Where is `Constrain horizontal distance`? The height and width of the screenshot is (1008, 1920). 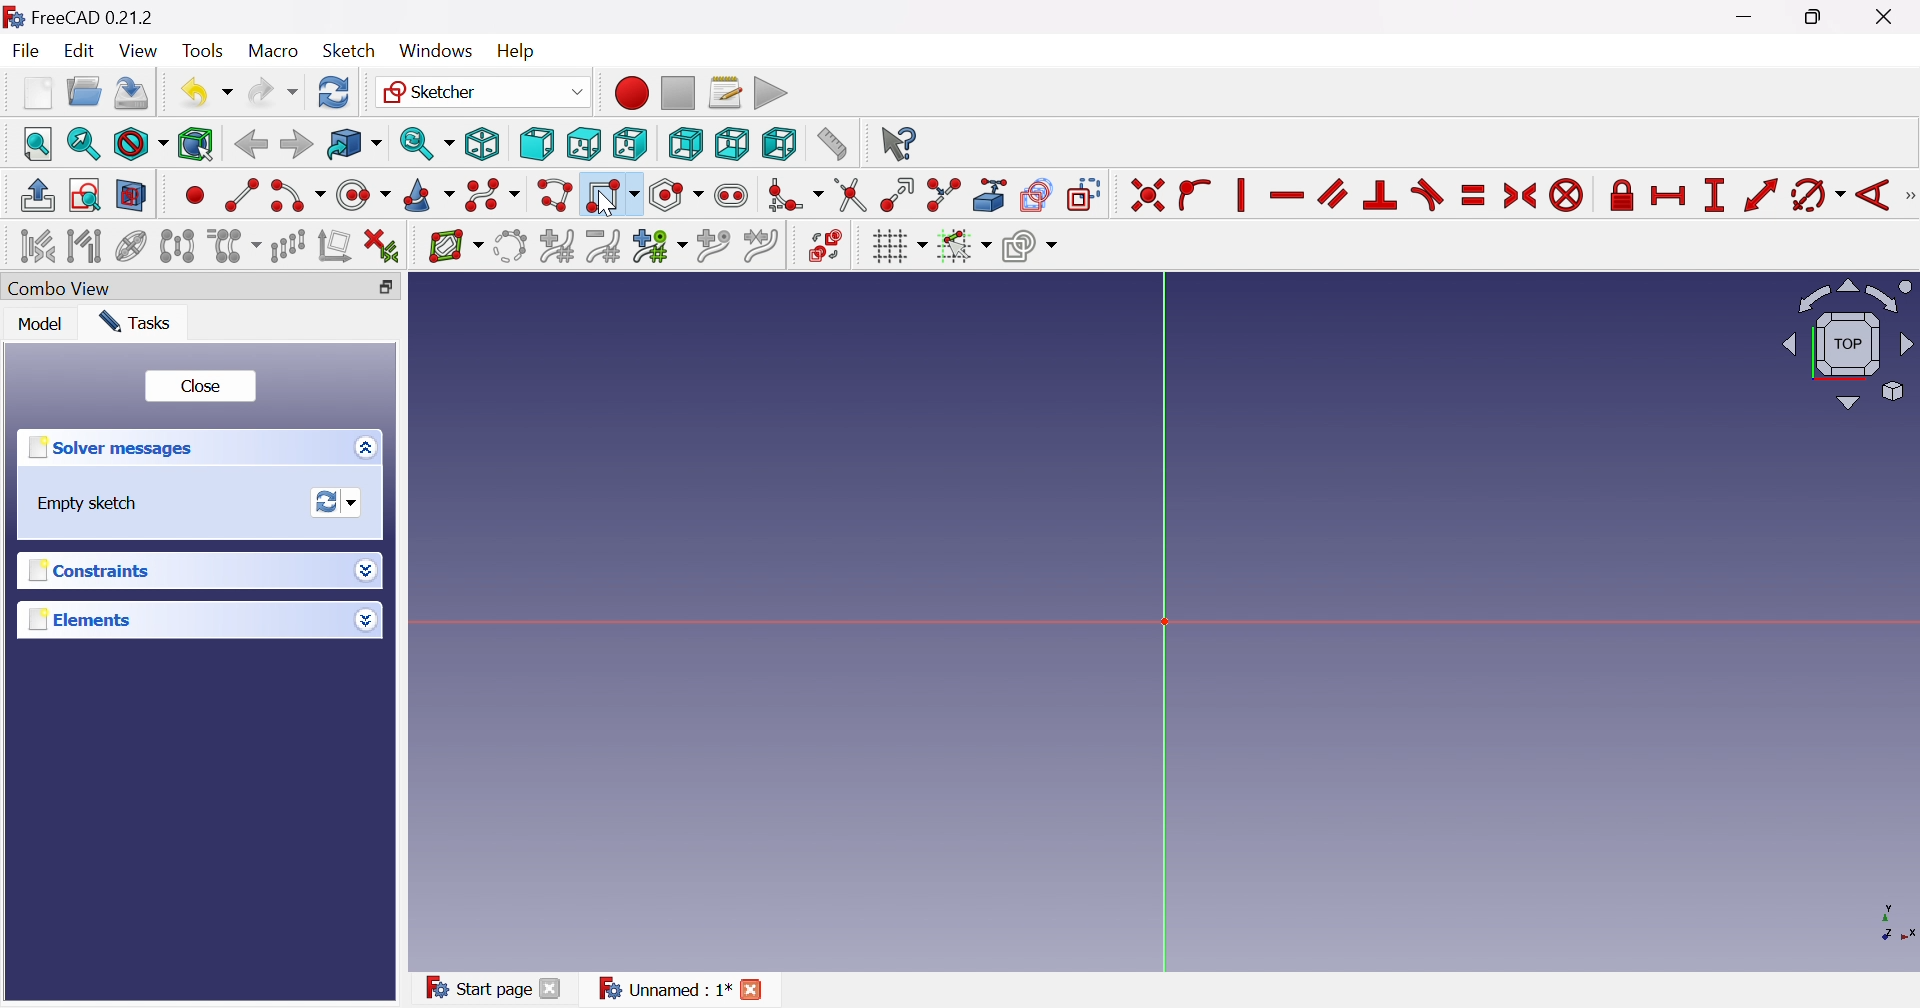
Constrain horizontal distance is located at coordinates (1667, 198).